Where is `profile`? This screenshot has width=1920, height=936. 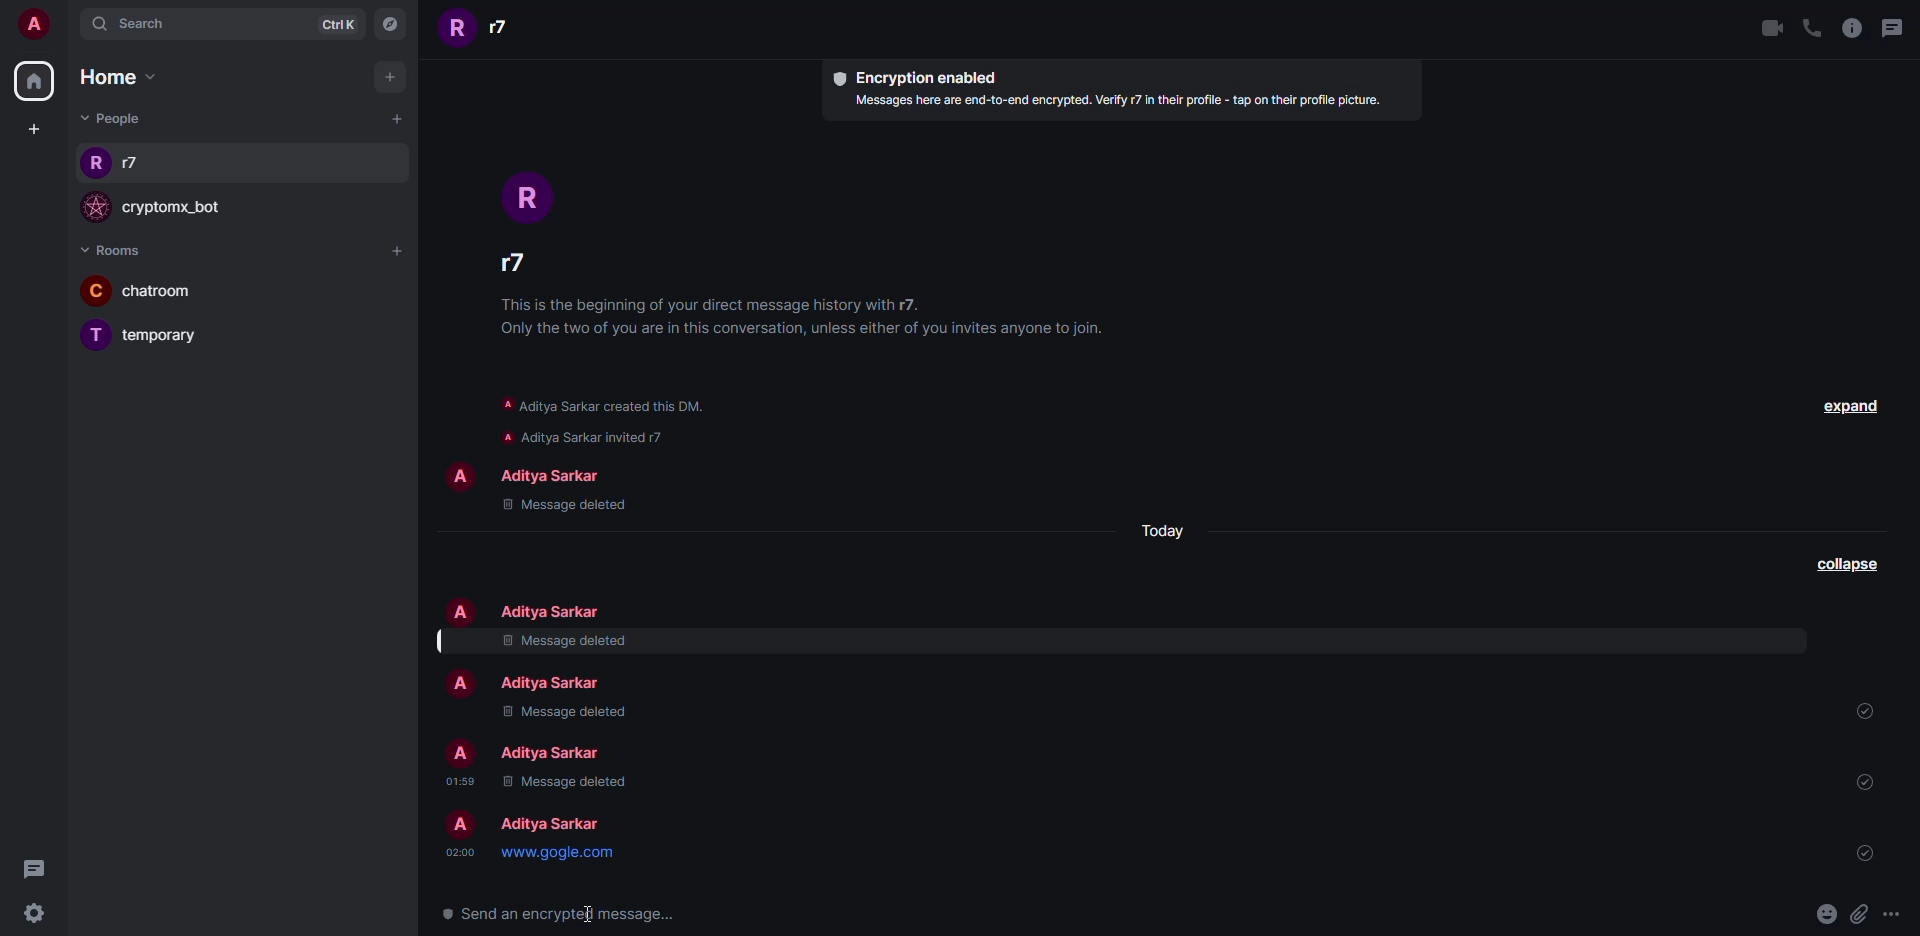 profile is located at coordinates (528, 199).